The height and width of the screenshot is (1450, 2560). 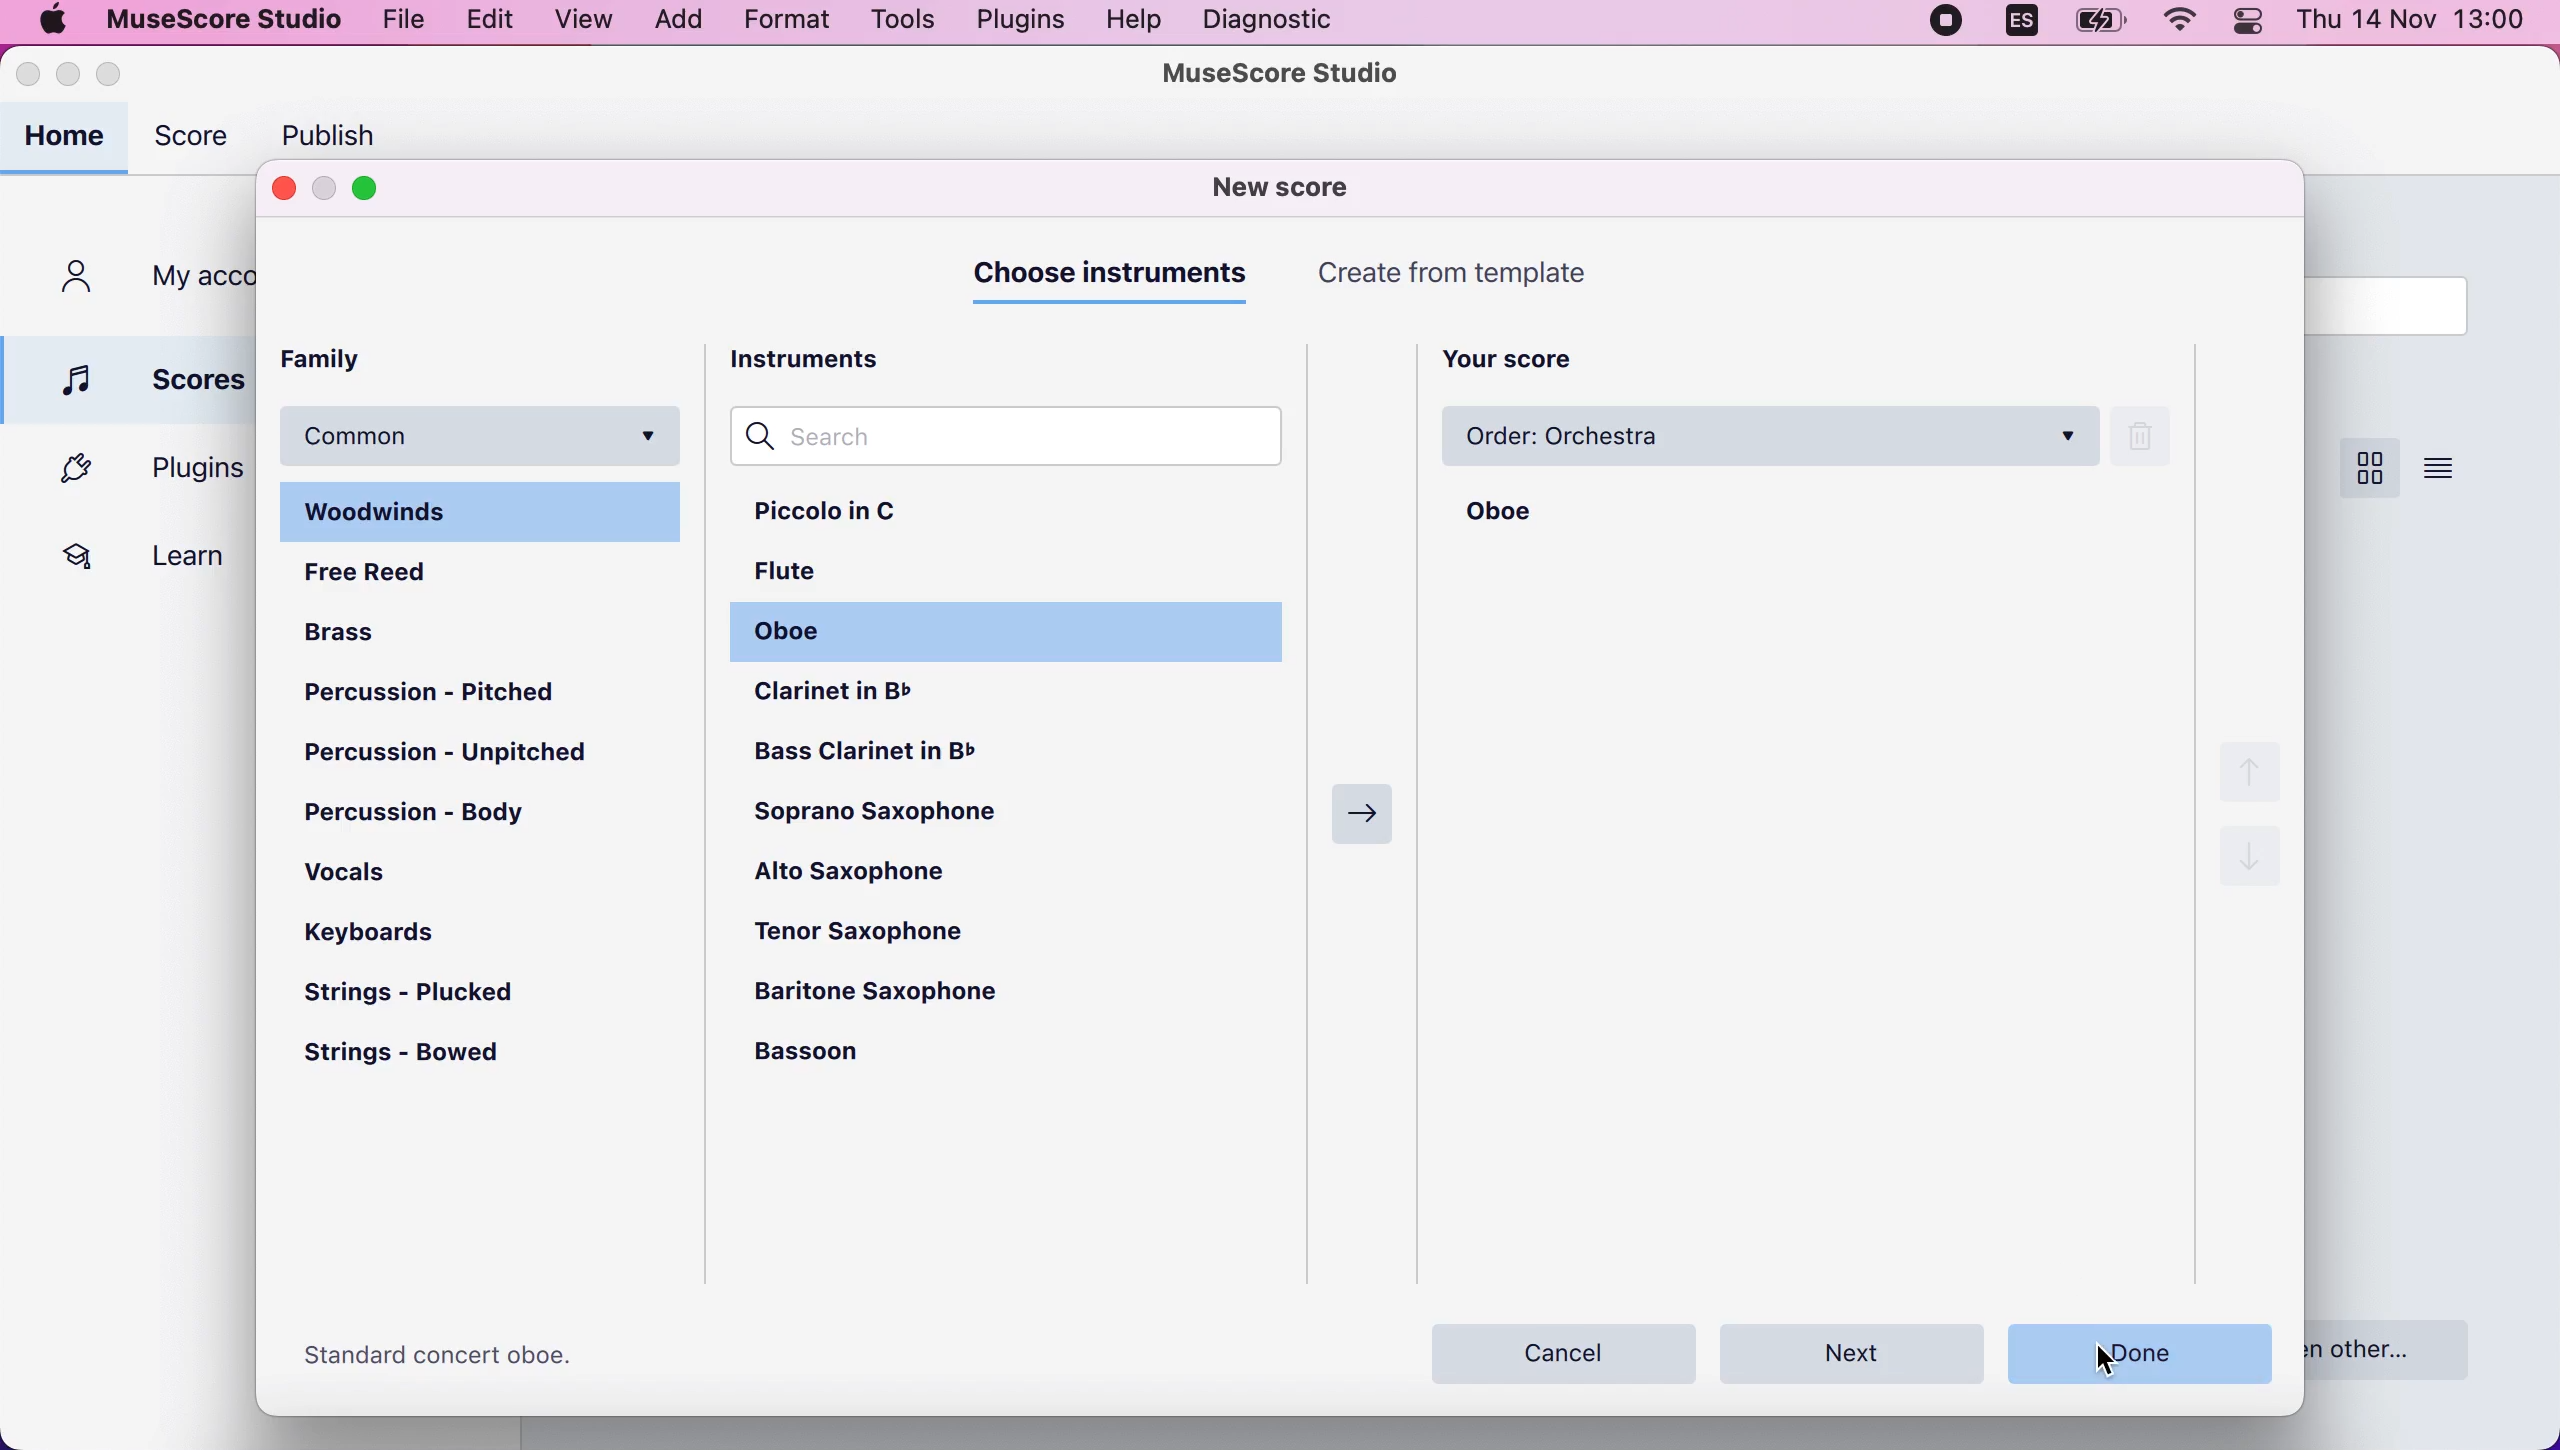 What do you see at coordinates (2253, 868) in the screenshot?
I see `down` at bounding box center [2253, 868].